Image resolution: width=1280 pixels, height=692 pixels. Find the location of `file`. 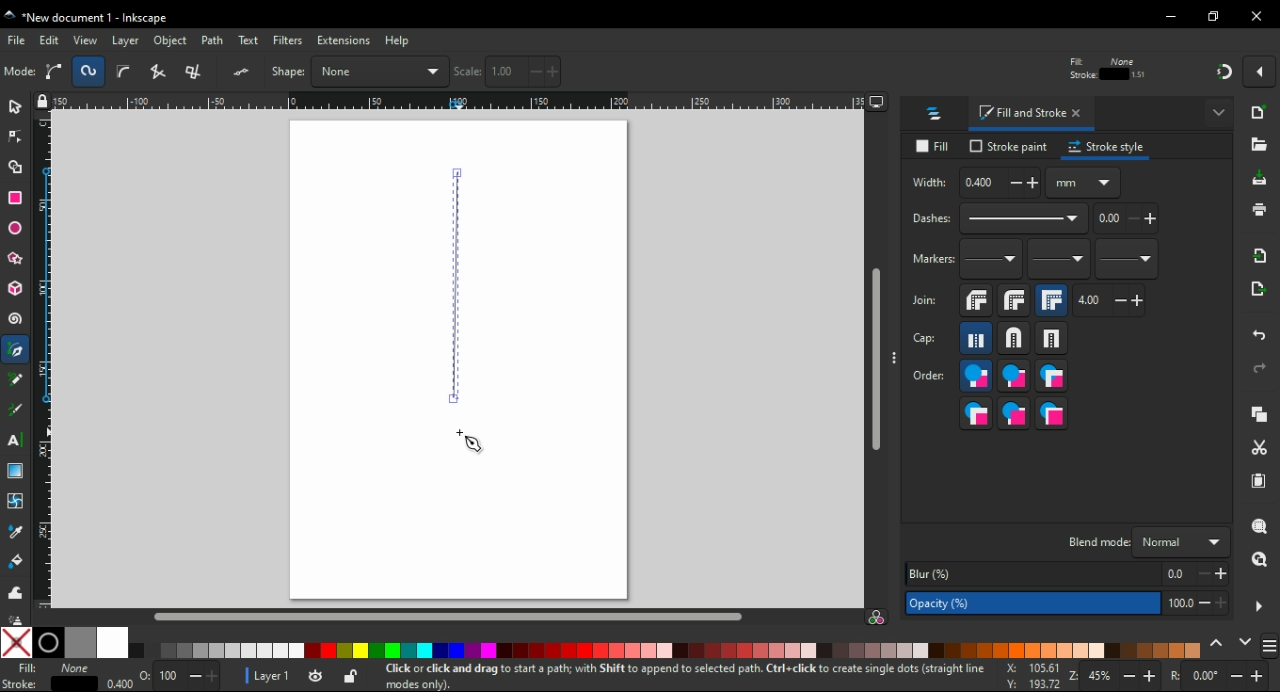

file is located at coordinates (18, 40).